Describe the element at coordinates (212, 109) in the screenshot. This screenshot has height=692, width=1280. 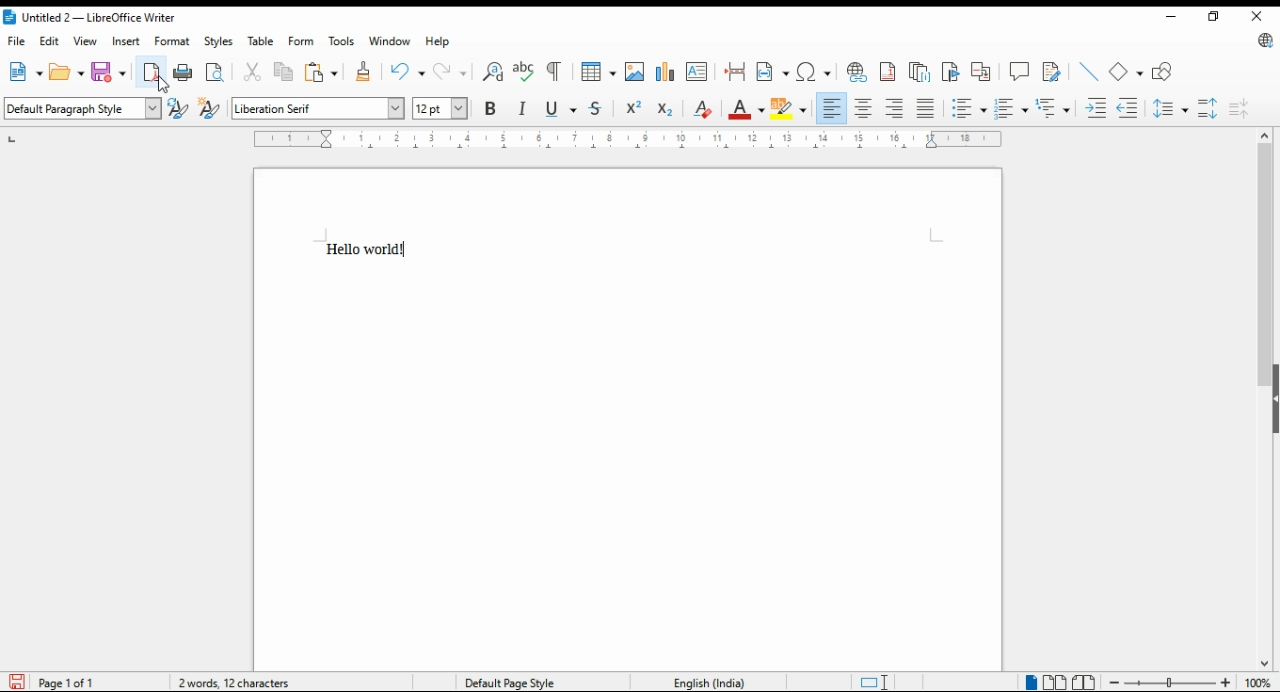
I see `create new style from selection` at that location.